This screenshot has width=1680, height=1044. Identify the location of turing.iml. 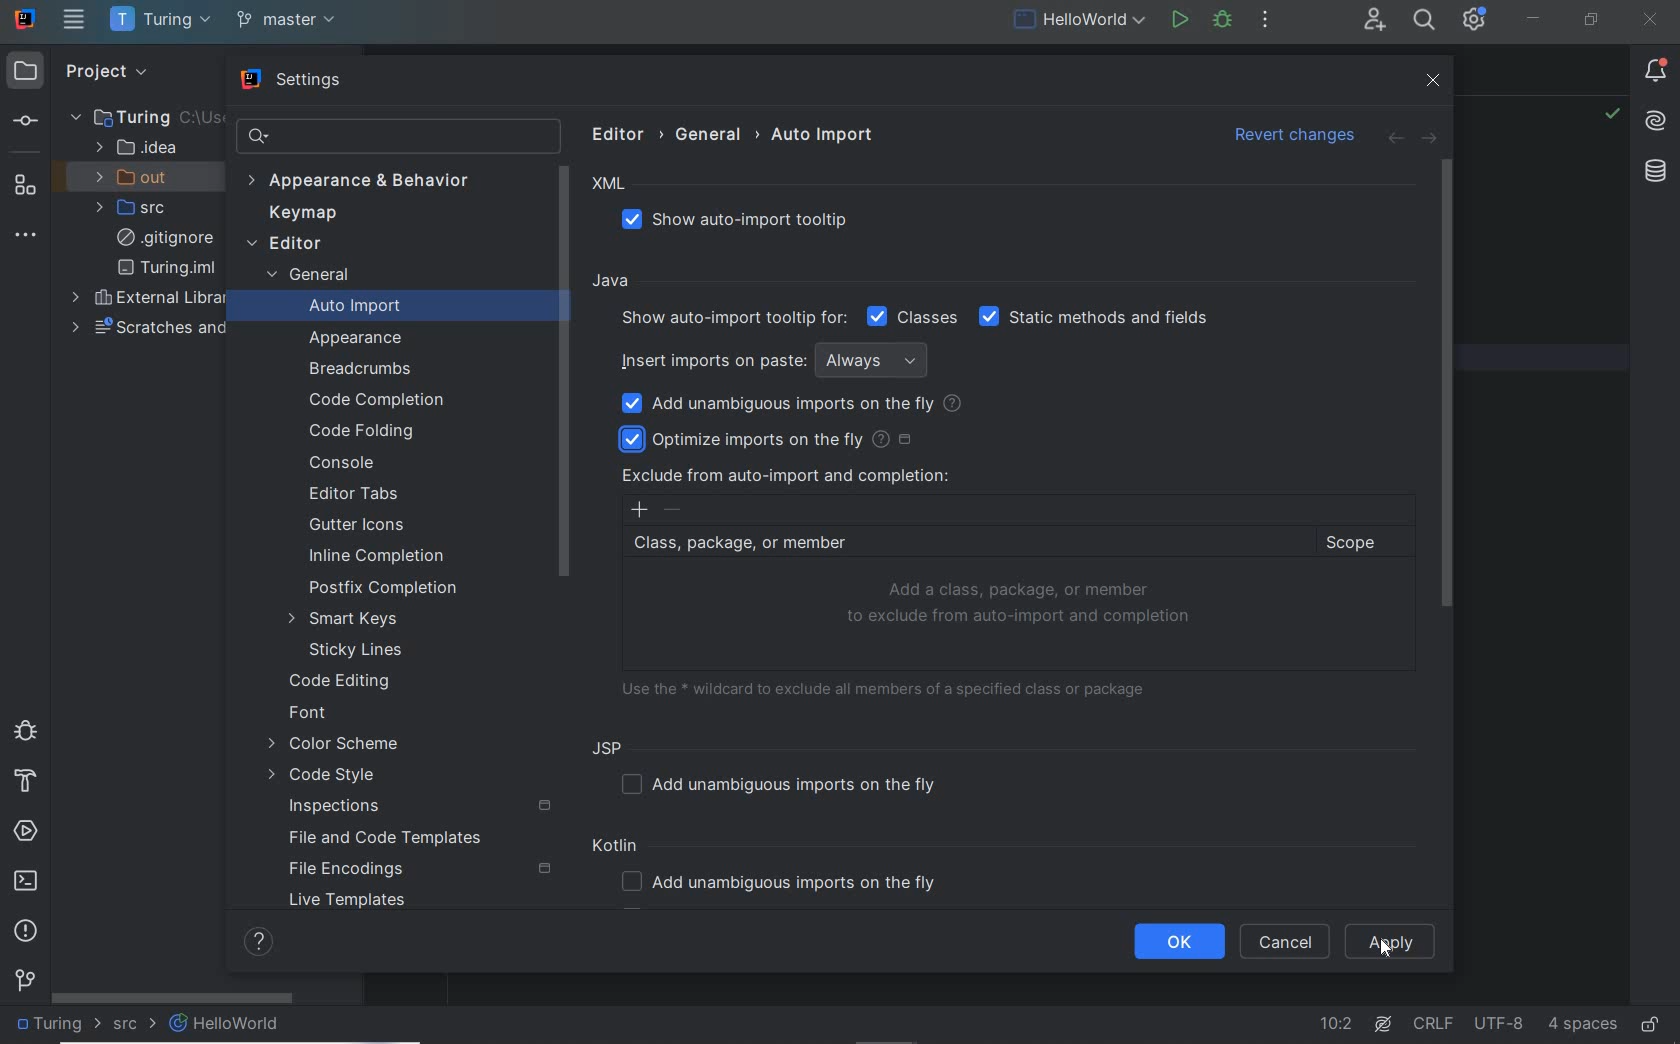
(166, 268).